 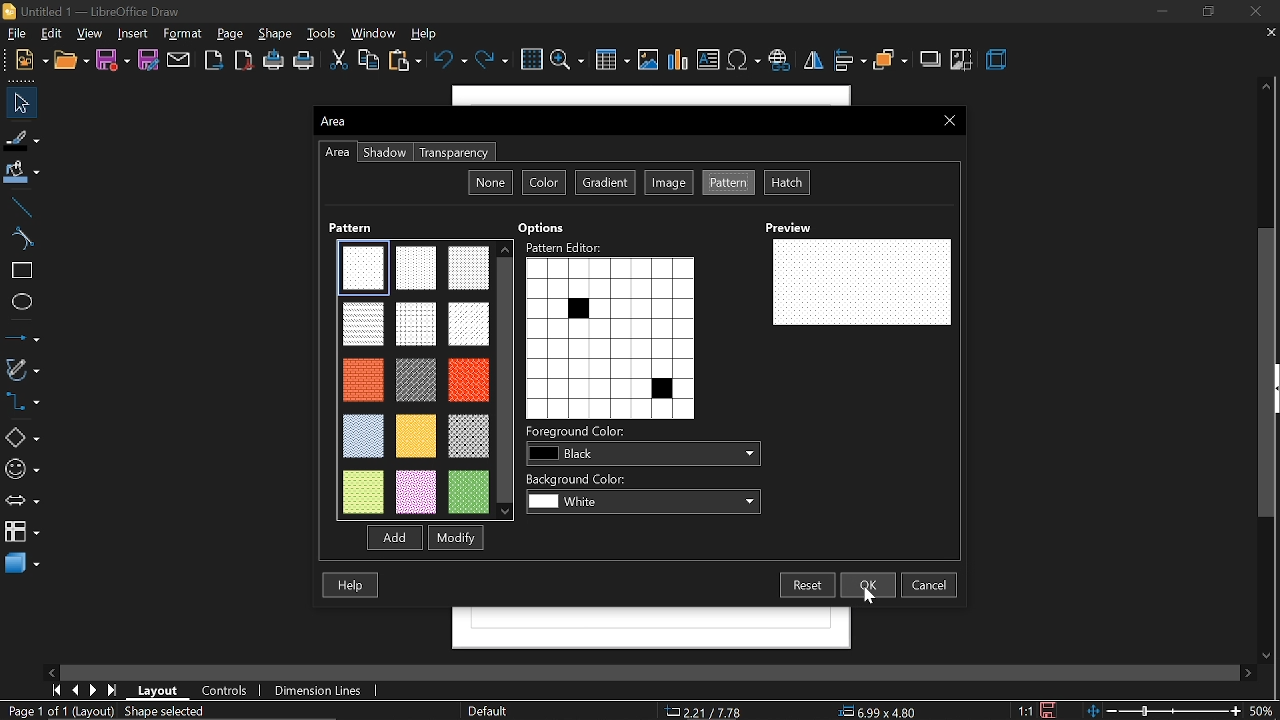 What do you see at coordinates (412, 379) in the screenshot?
I see `Patterns` at bounding box center [412, 379].